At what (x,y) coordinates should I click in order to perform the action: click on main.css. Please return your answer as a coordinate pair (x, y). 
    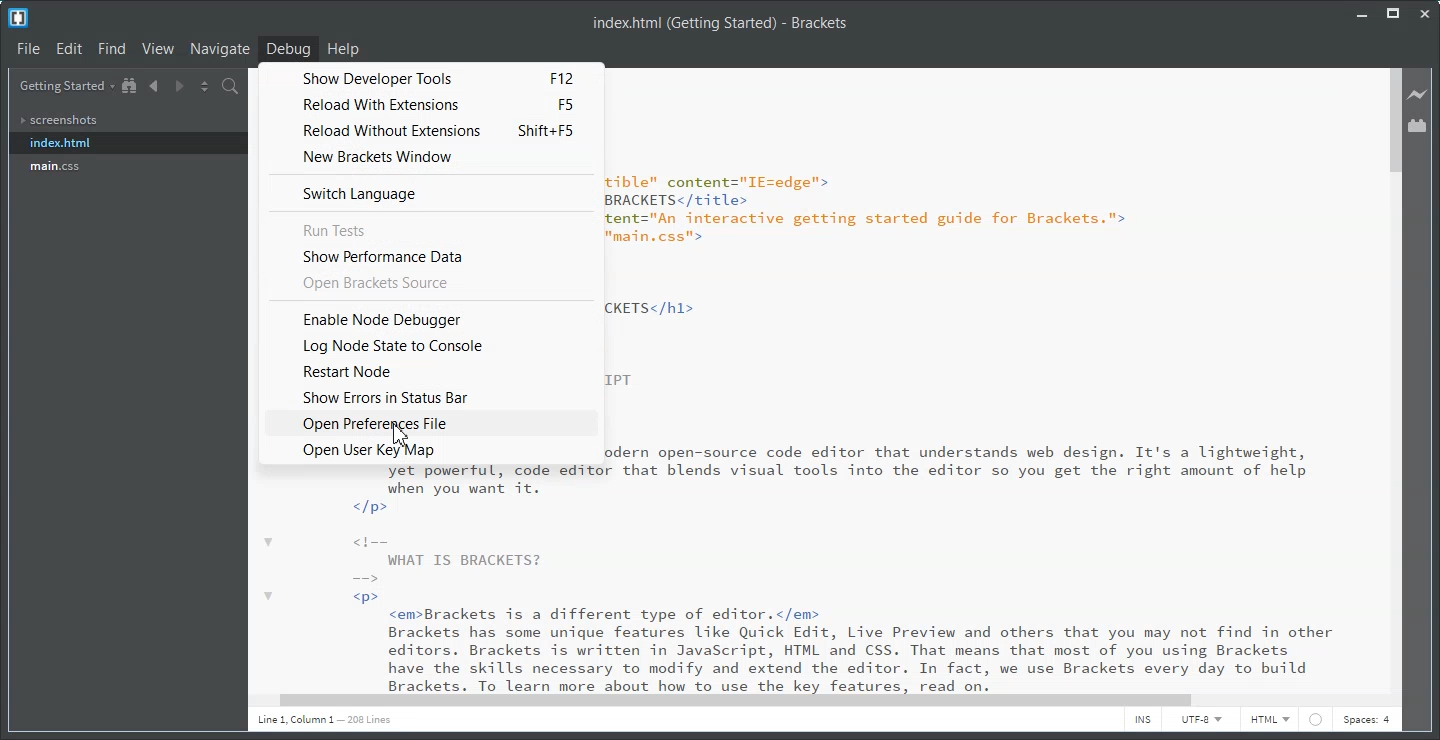
    Looking at the image, I should click on (123, 165).